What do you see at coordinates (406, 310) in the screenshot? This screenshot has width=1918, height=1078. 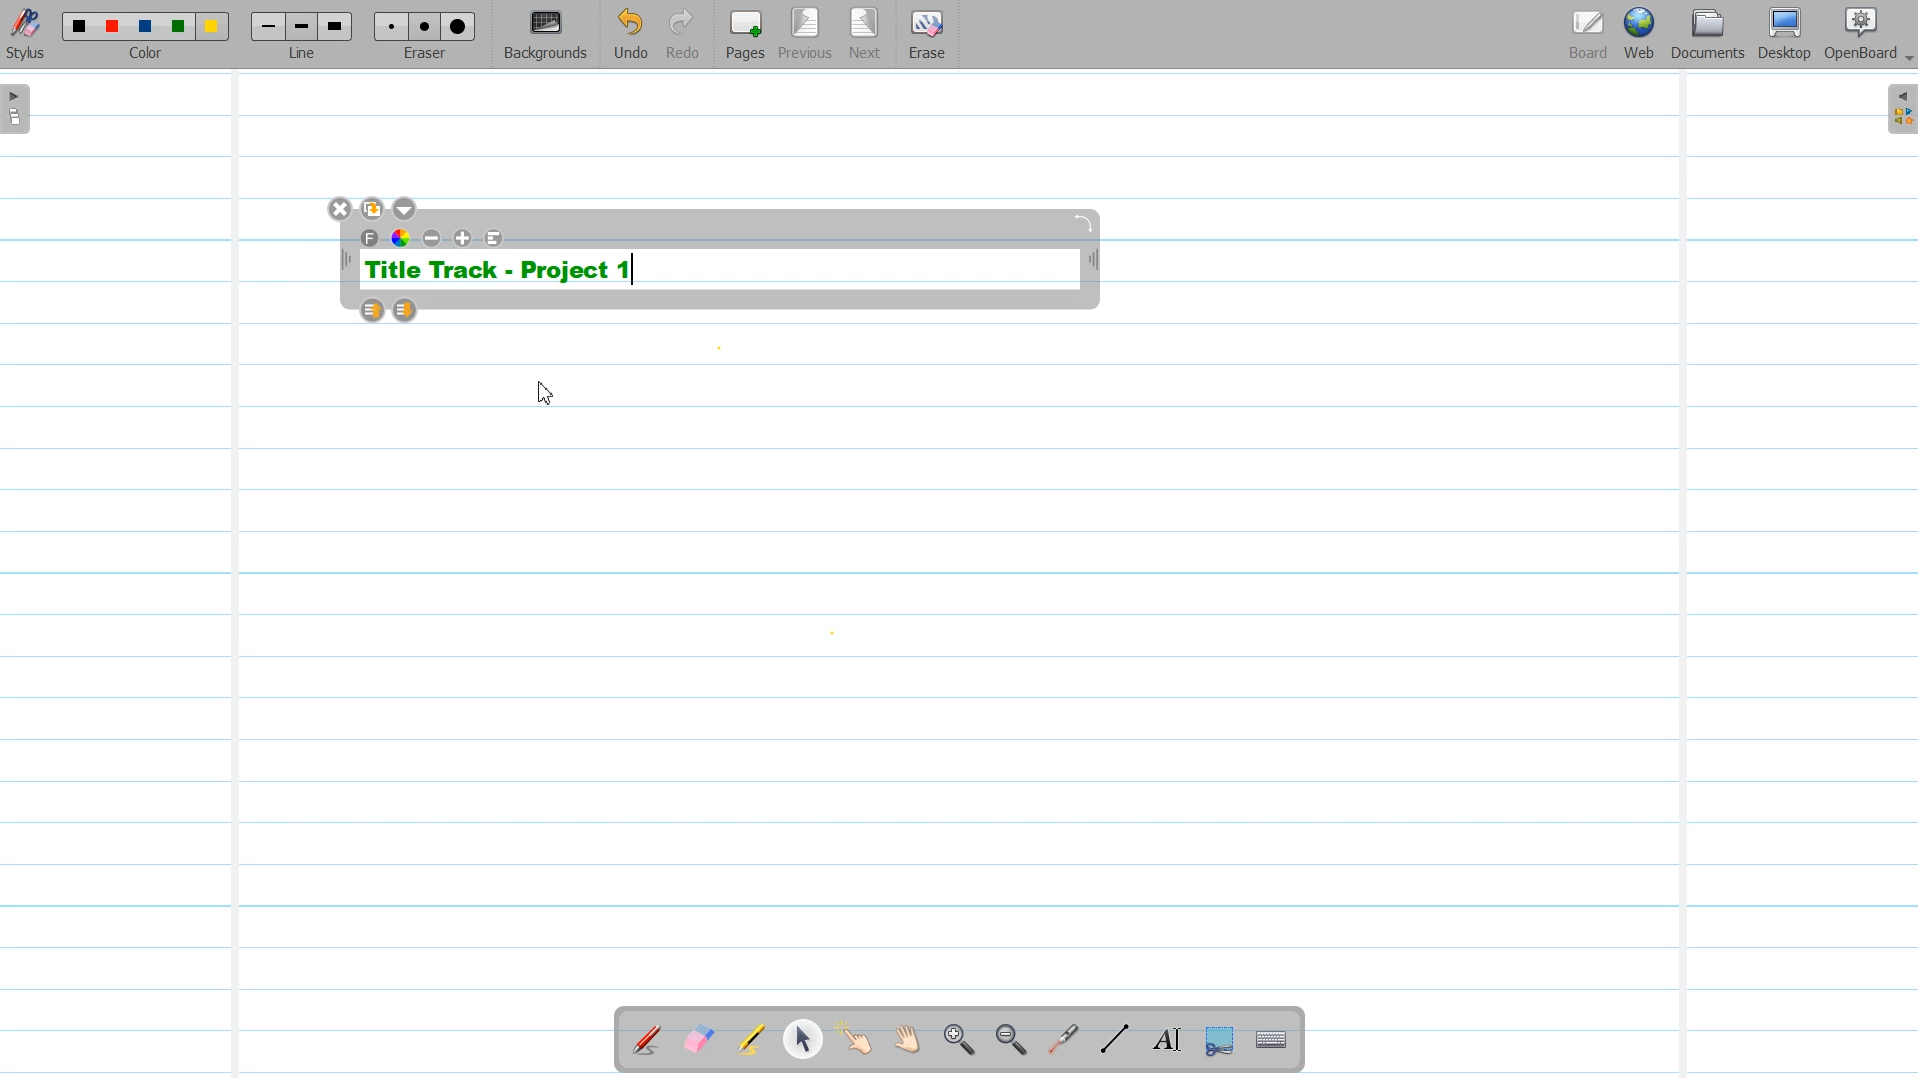 I see `Layer Down` at bounding box center [406, 310].